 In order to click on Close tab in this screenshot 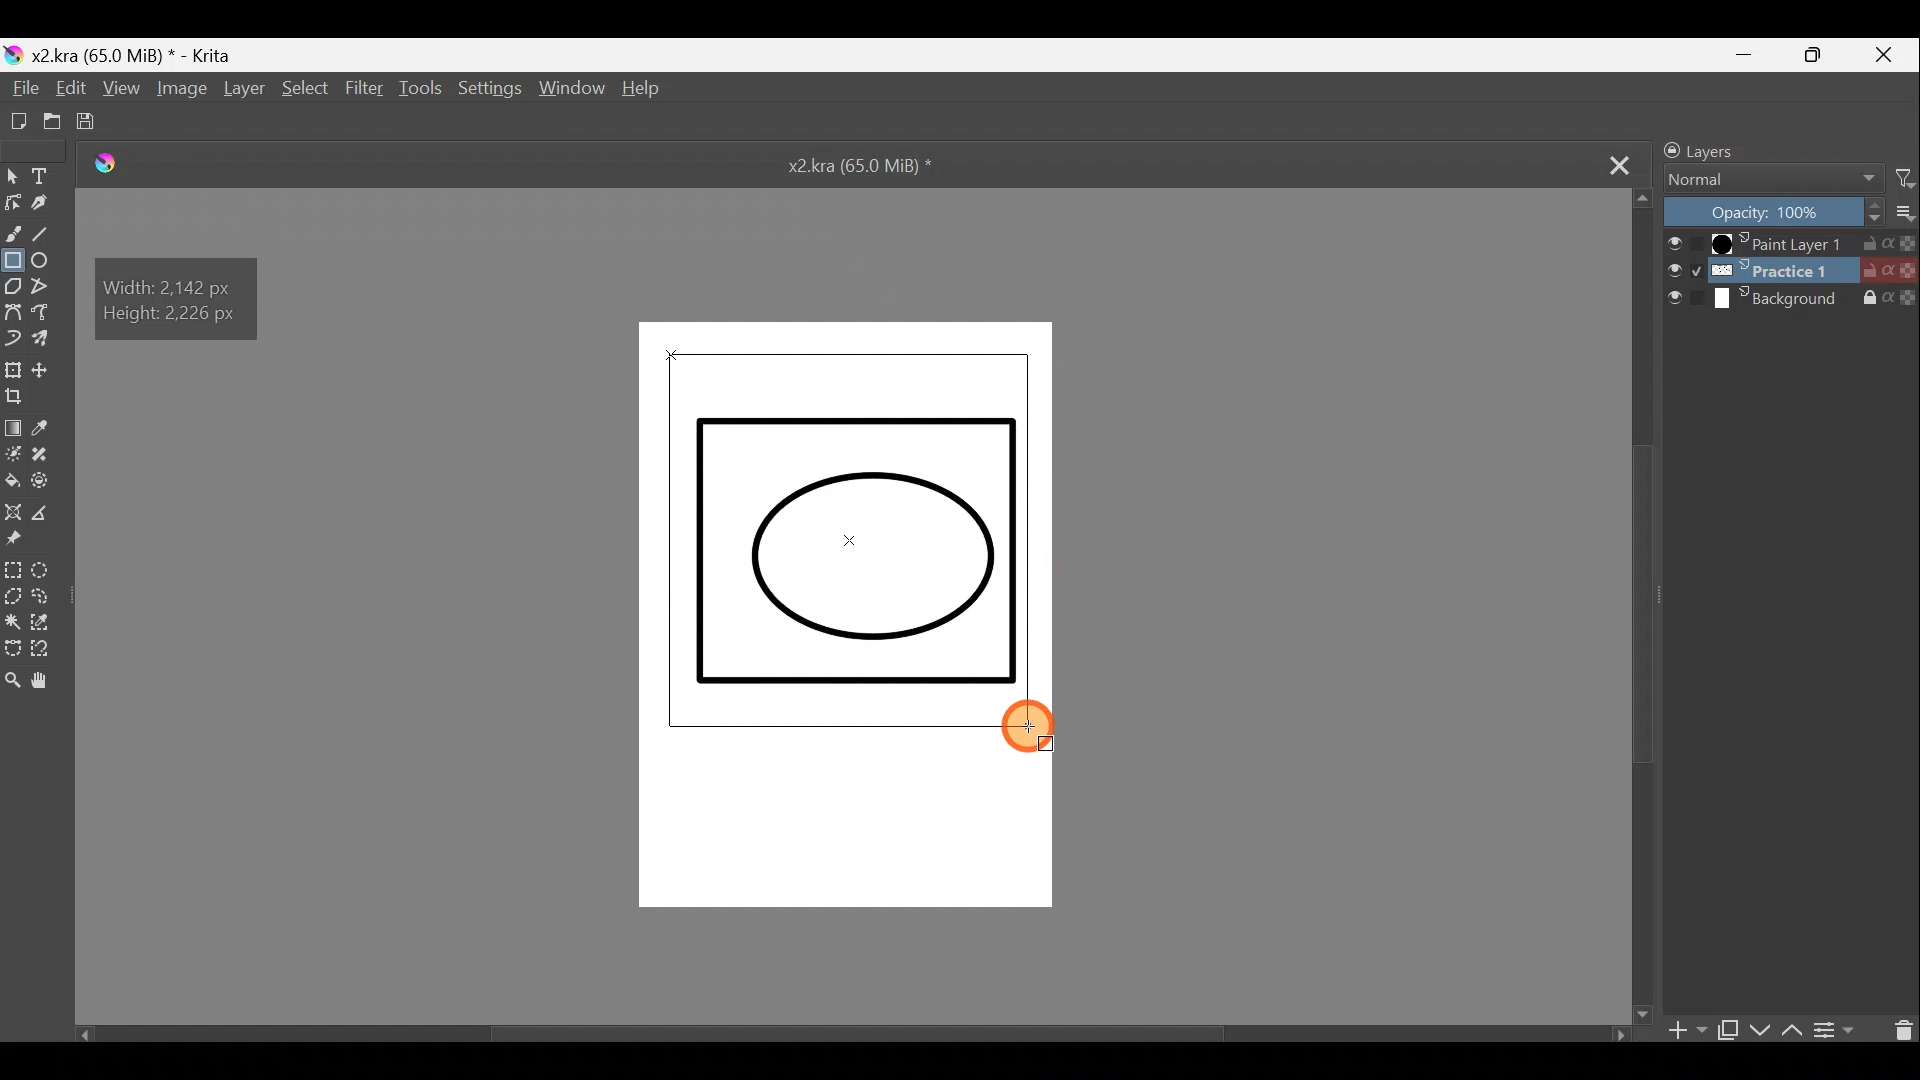, I will do `click(1611, 167)`.